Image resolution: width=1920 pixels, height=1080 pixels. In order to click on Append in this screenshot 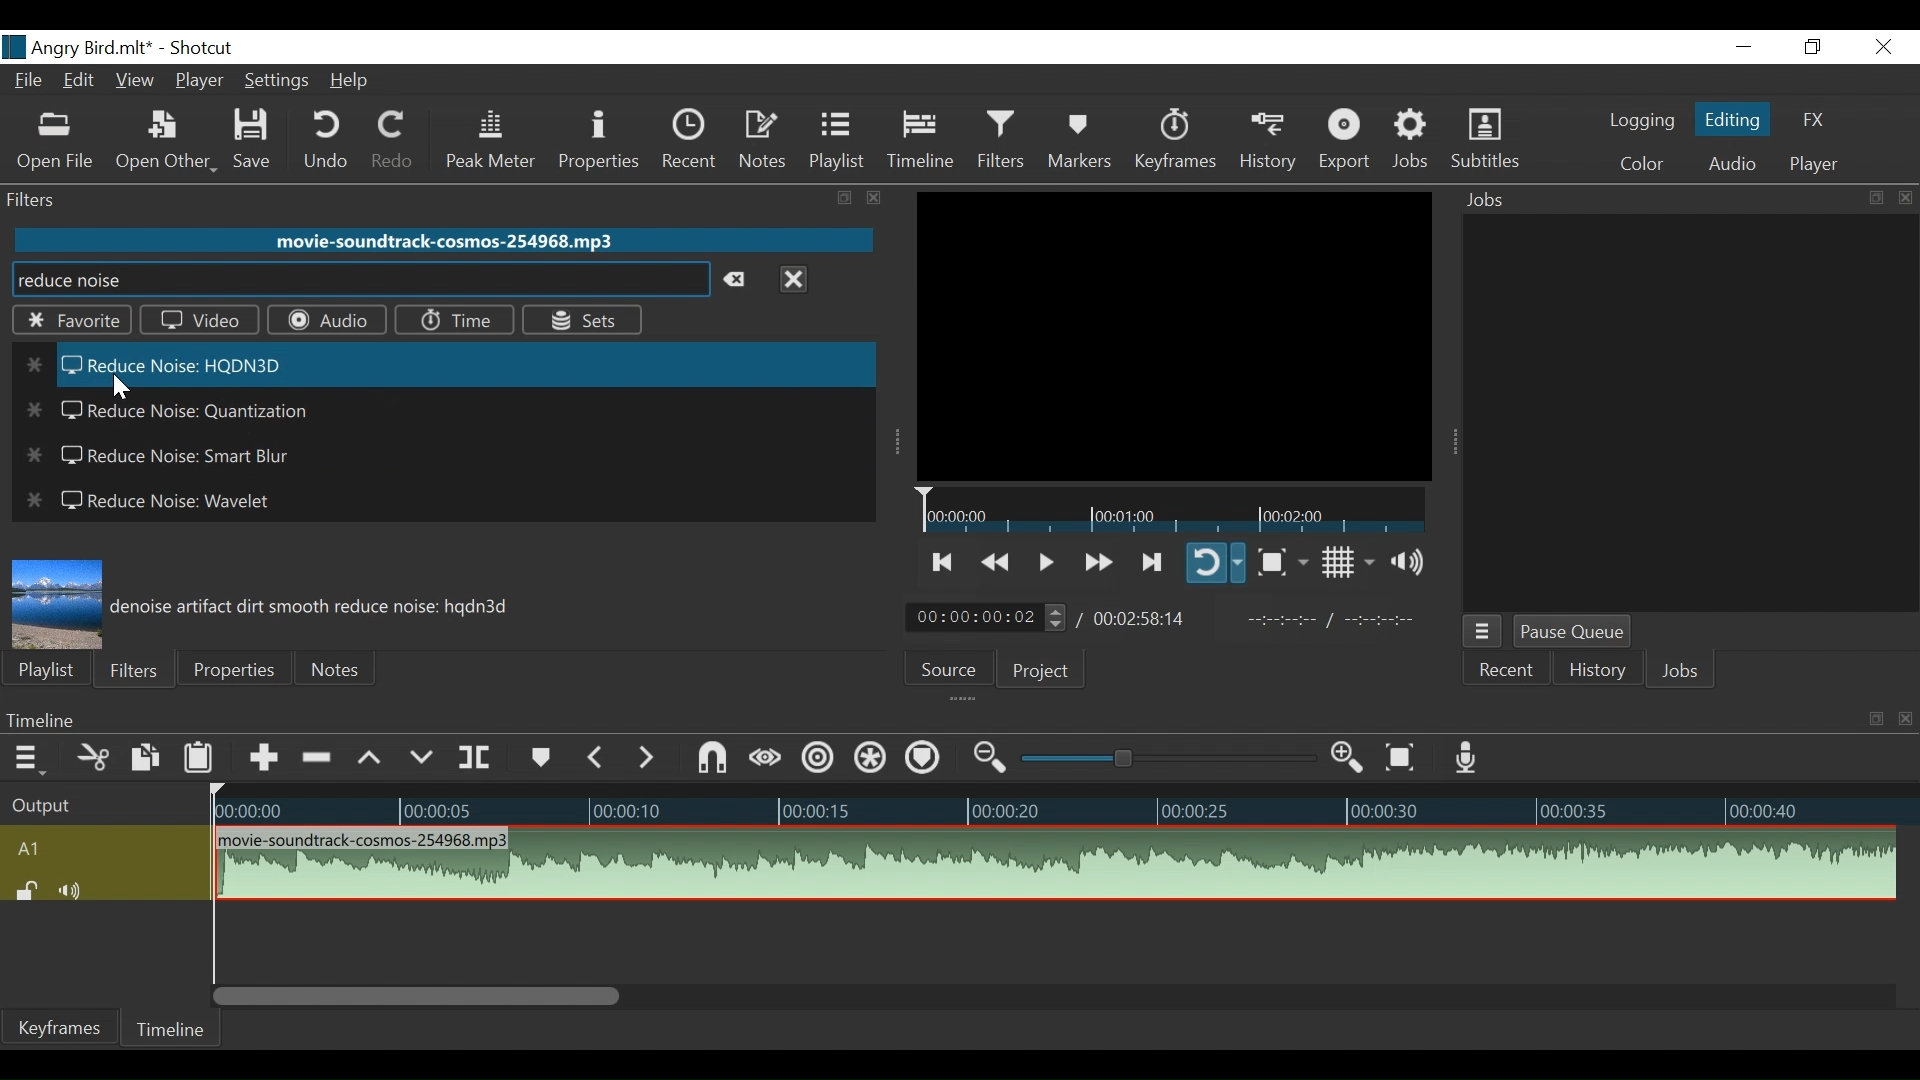, I will do `click(263, 756)`.